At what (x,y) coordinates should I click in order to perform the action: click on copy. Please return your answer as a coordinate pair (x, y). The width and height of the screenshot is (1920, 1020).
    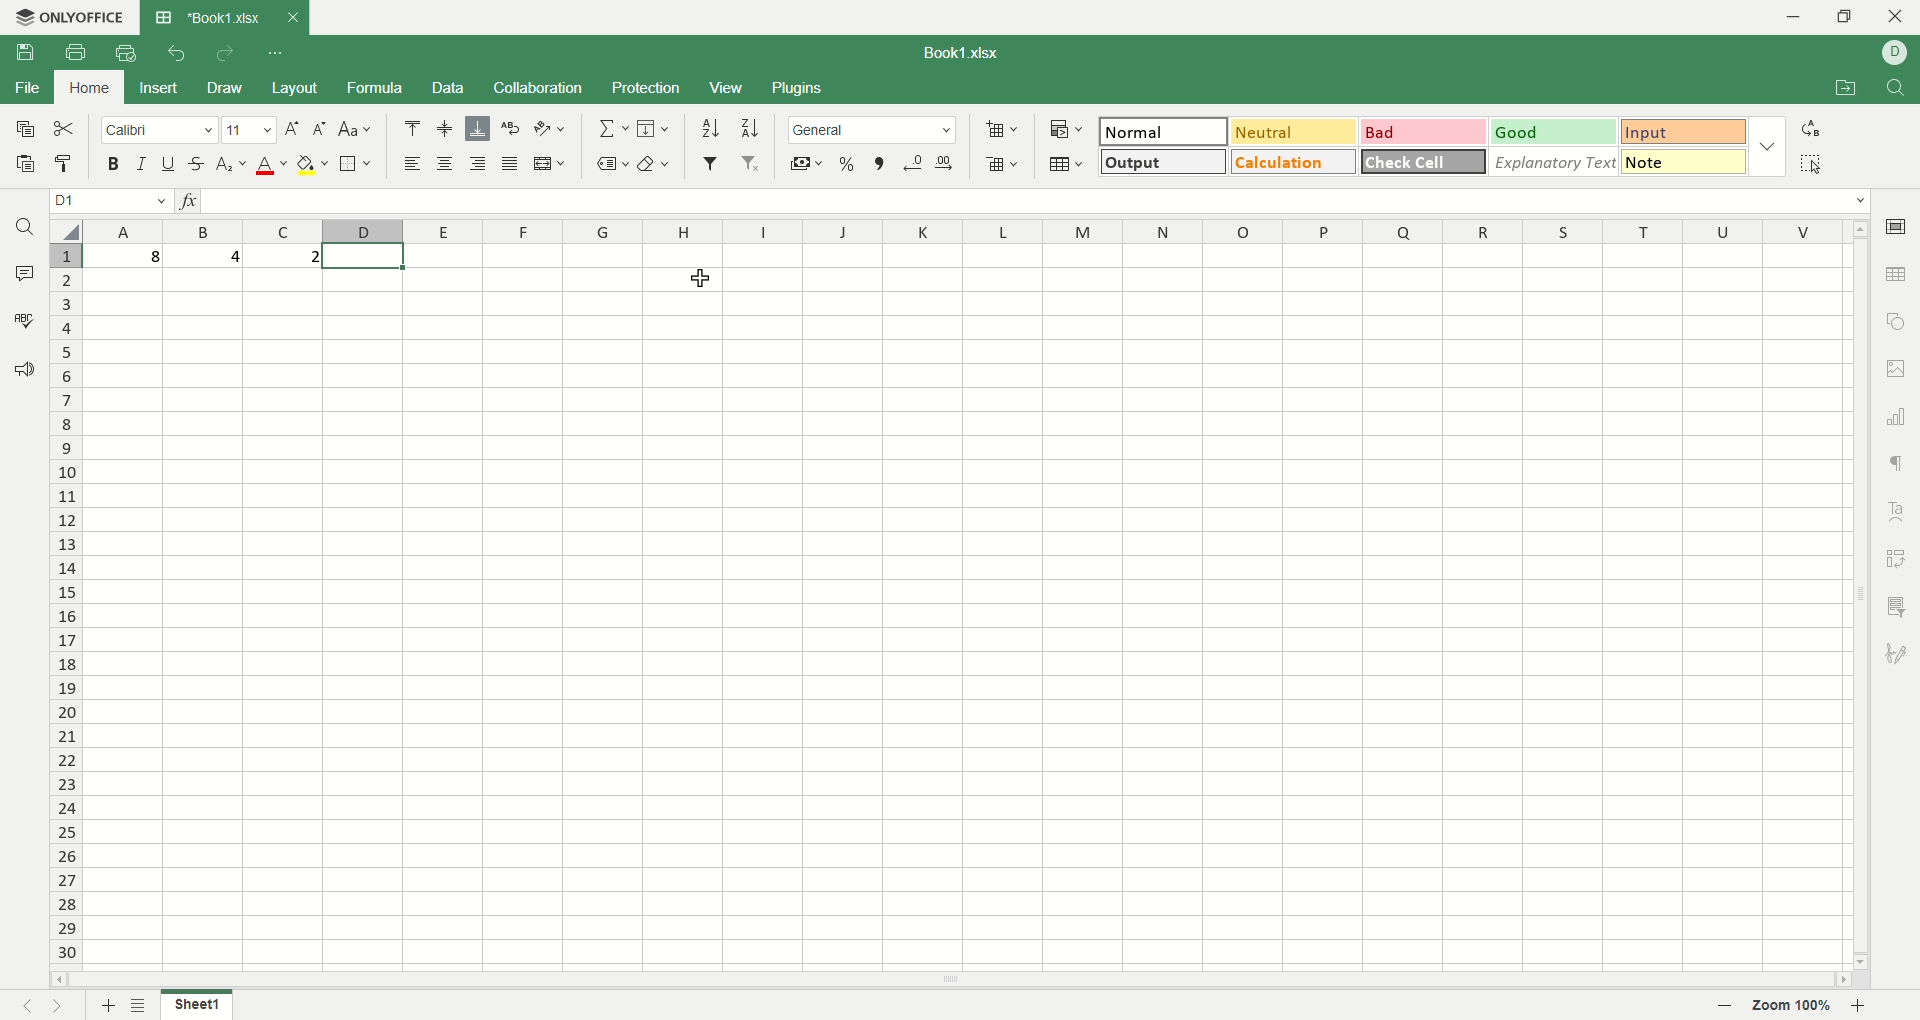
    Looking at the image, I should click on (25, 130).